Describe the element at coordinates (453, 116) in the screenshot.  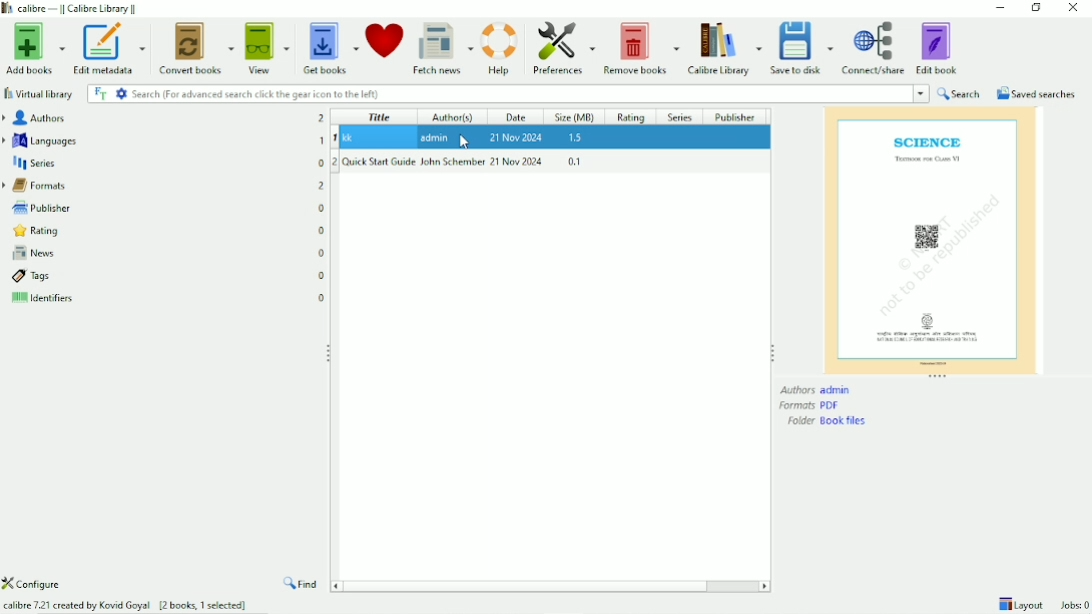
I see `Author(s)` at that location.